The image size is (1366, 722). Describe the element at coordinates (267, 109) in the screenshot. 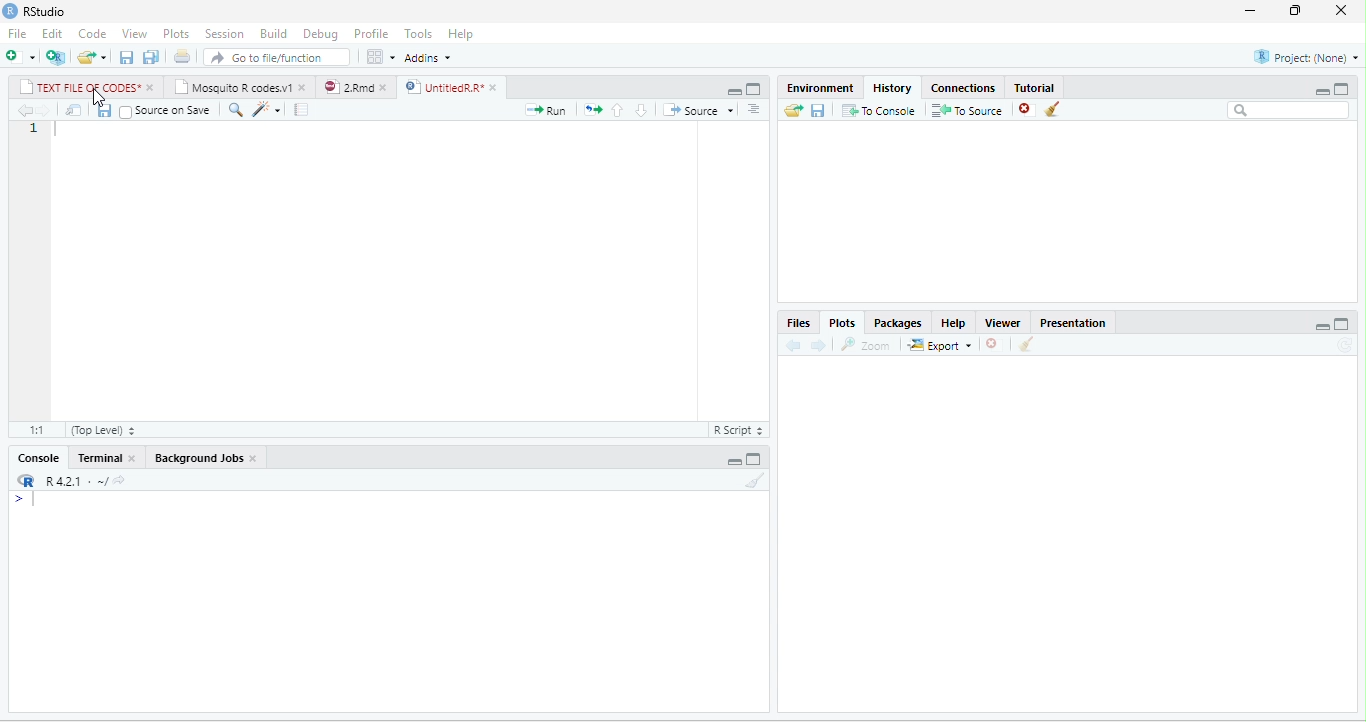

I see `code tools` at that location.